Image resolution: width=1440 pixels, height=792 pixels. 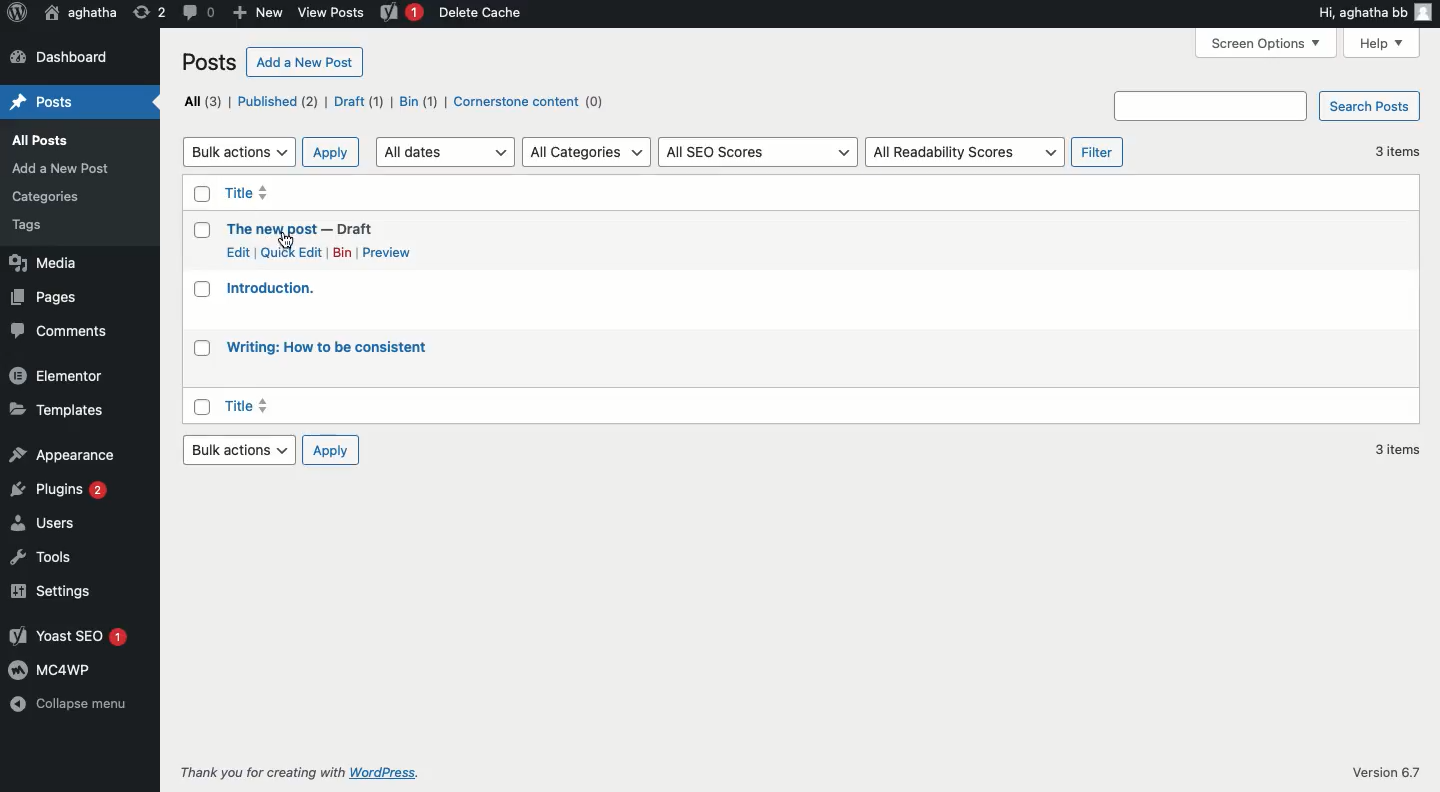 What do you see at coordinates (196, 12) in the screenshot?
I see `Messages` at bounding box center [196, 12].